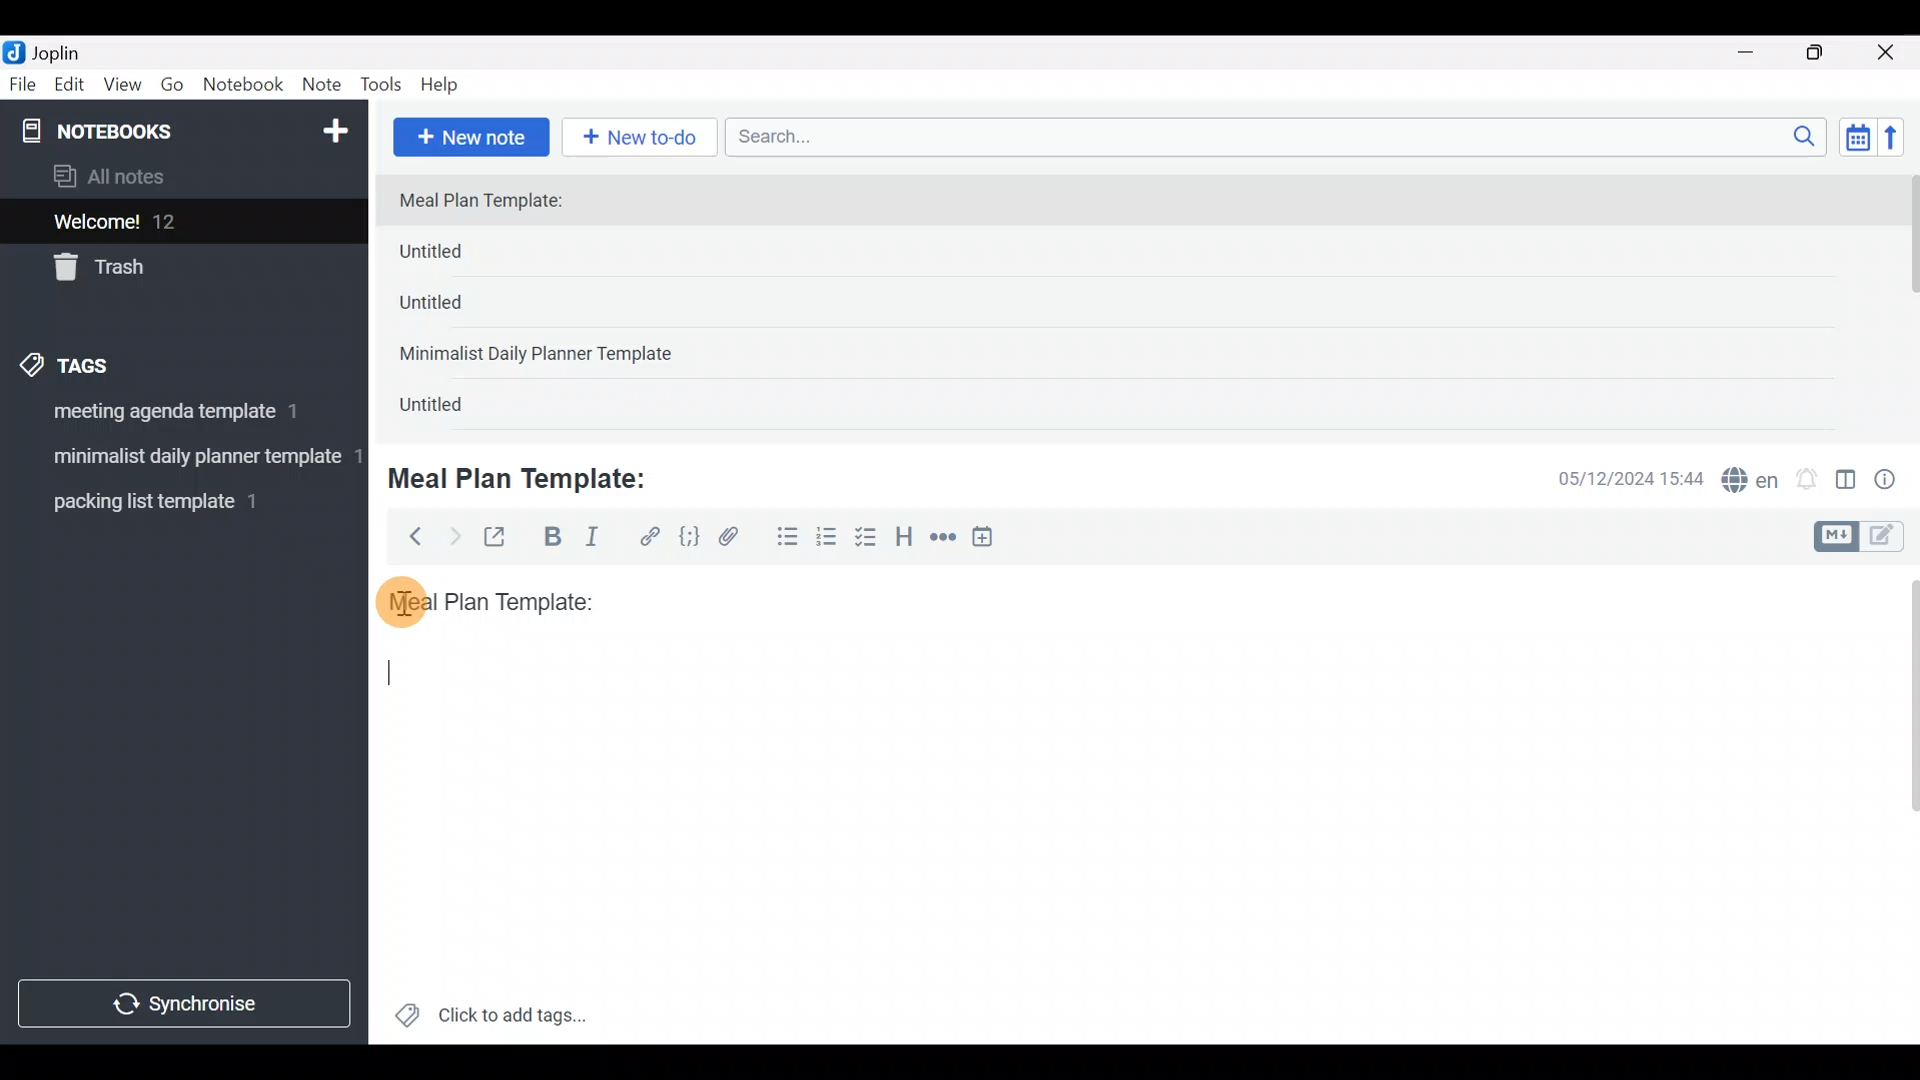  Describe the element at coordinates (178, 417) in the screenshot. I see `Tag 1` at that location.